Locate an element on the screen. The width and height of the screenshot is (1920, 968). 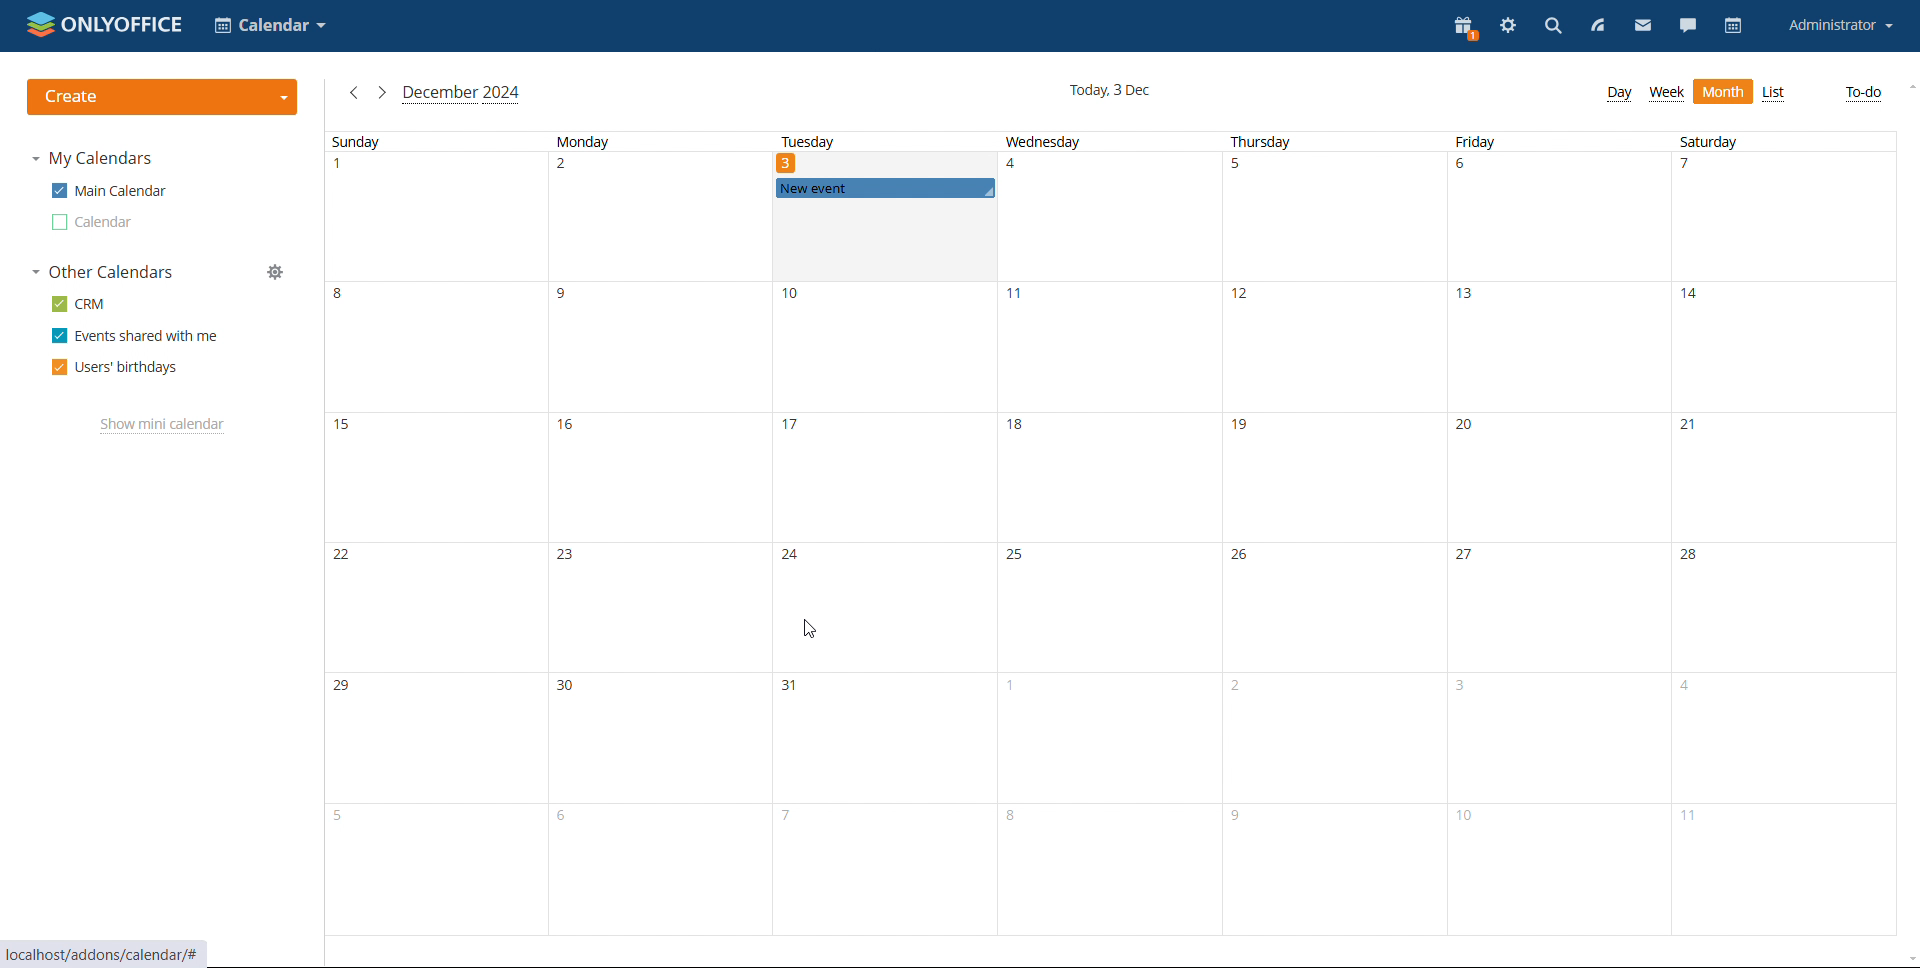
date is located at coordinates (655, 348).